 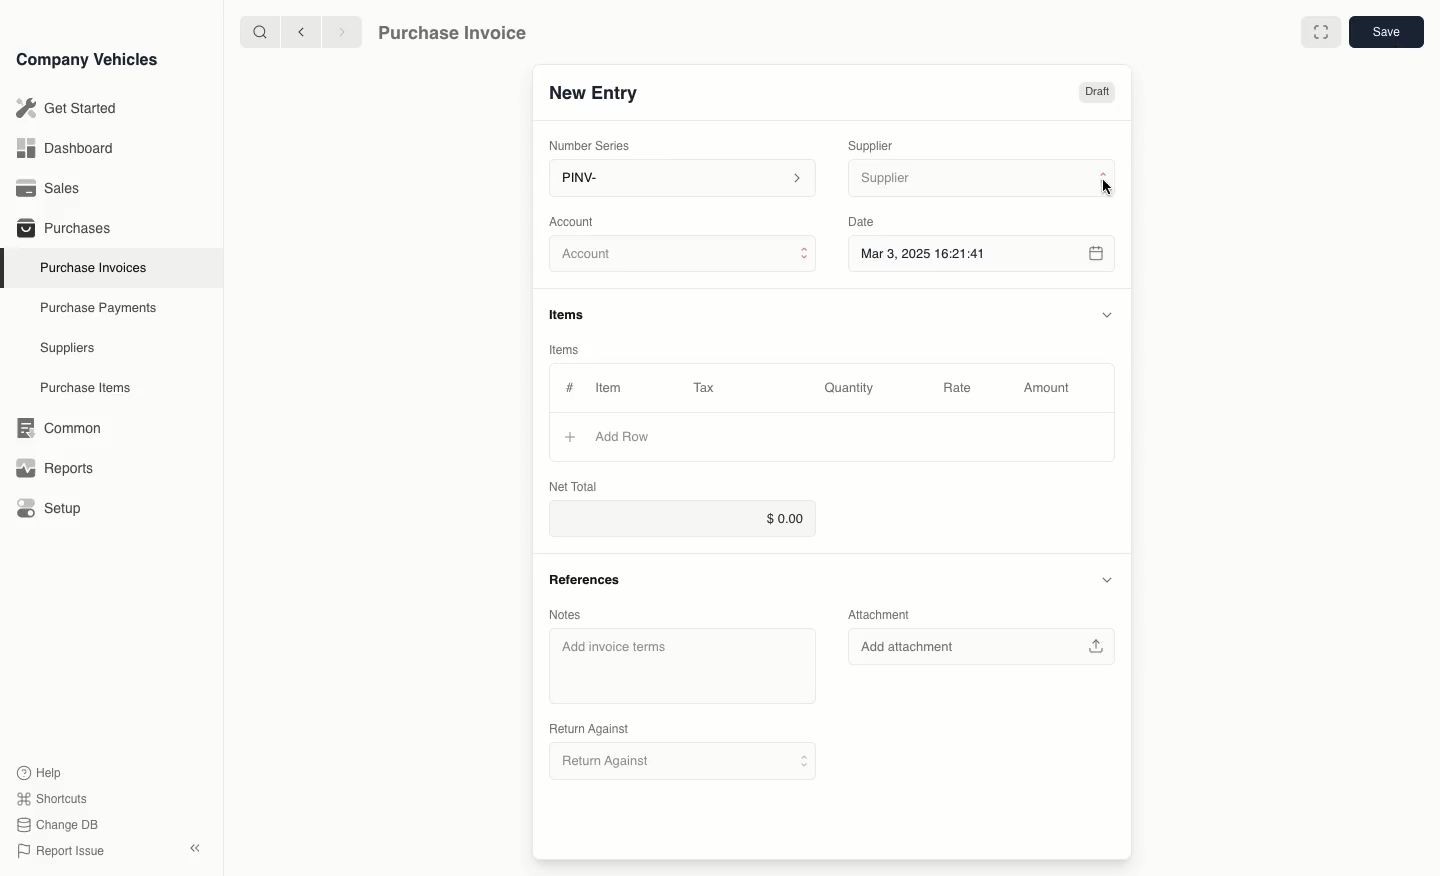 What do you see at coordinates (603, 91) in the screenshot?
I see `New Entry` at bounding box center [603, 91].